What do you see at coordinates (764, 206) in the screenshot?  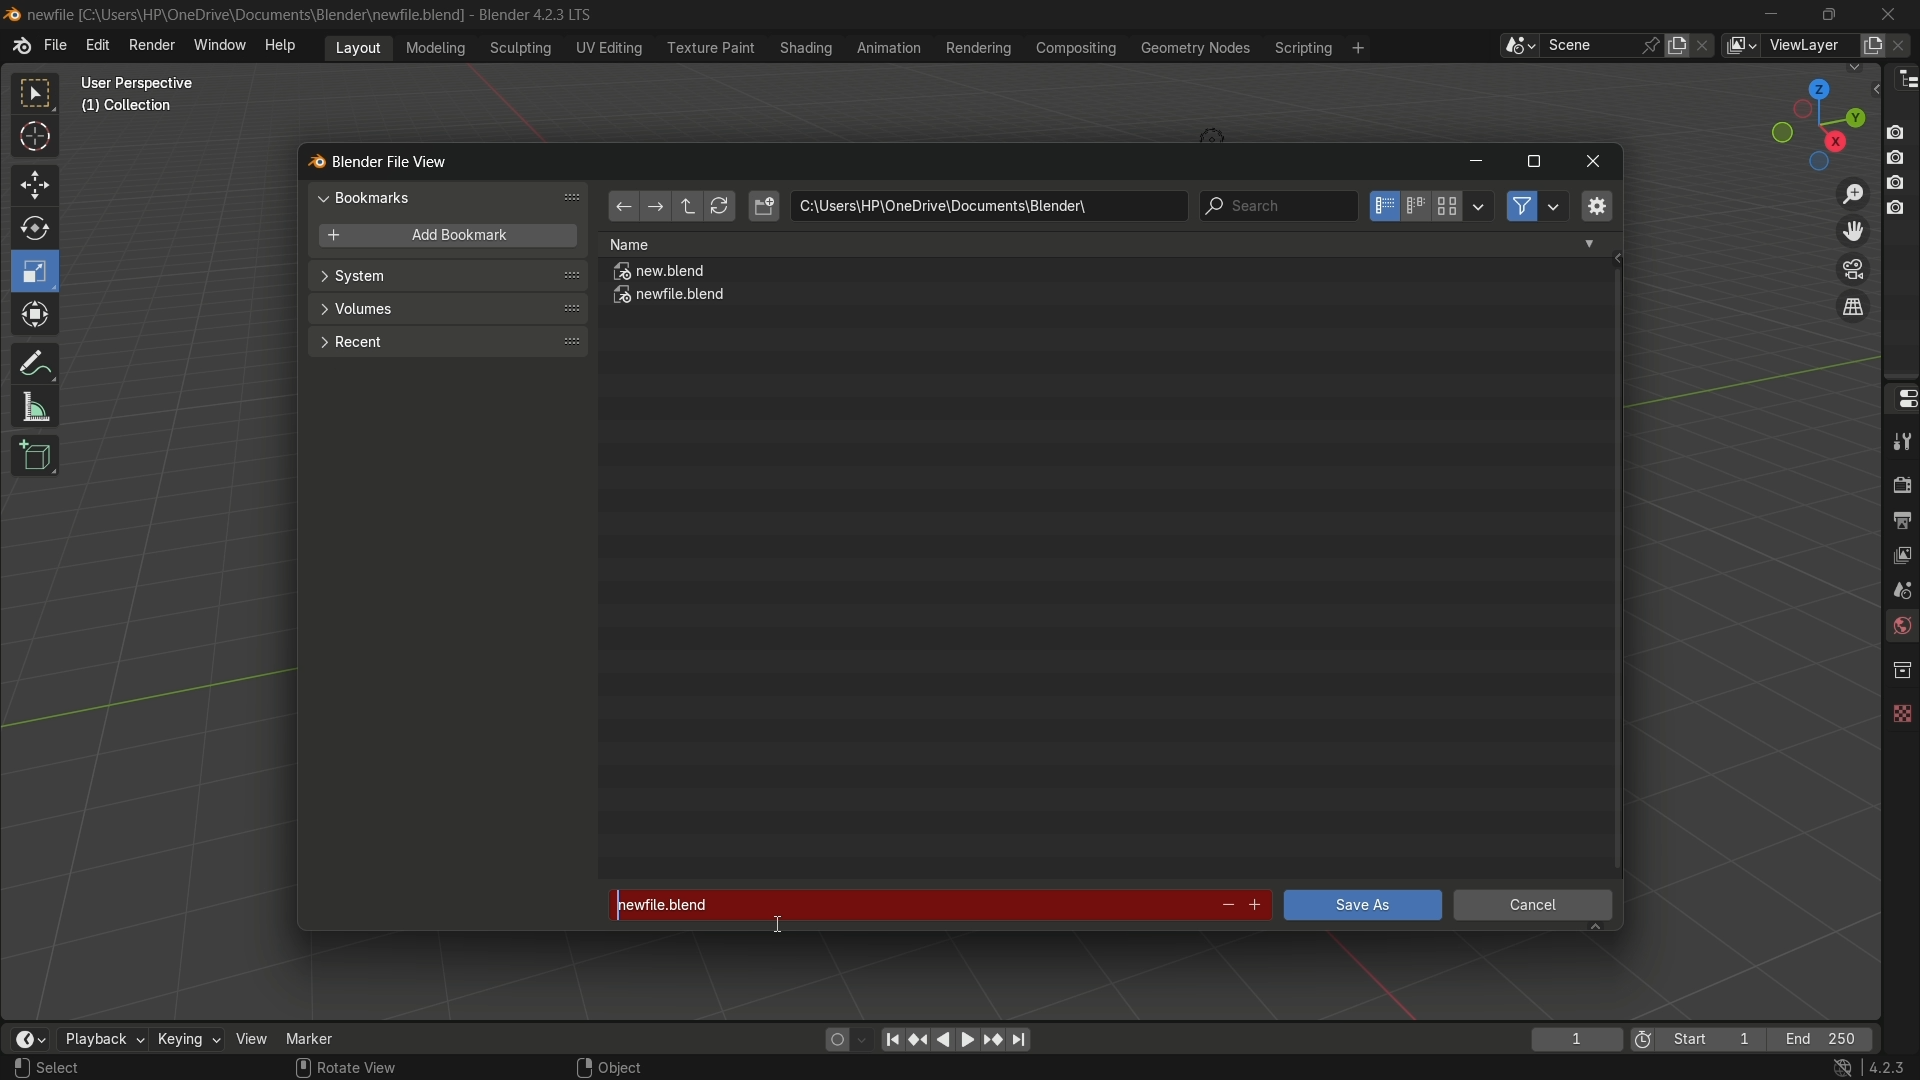 I see `new directory` at bounding box center [764, 206].